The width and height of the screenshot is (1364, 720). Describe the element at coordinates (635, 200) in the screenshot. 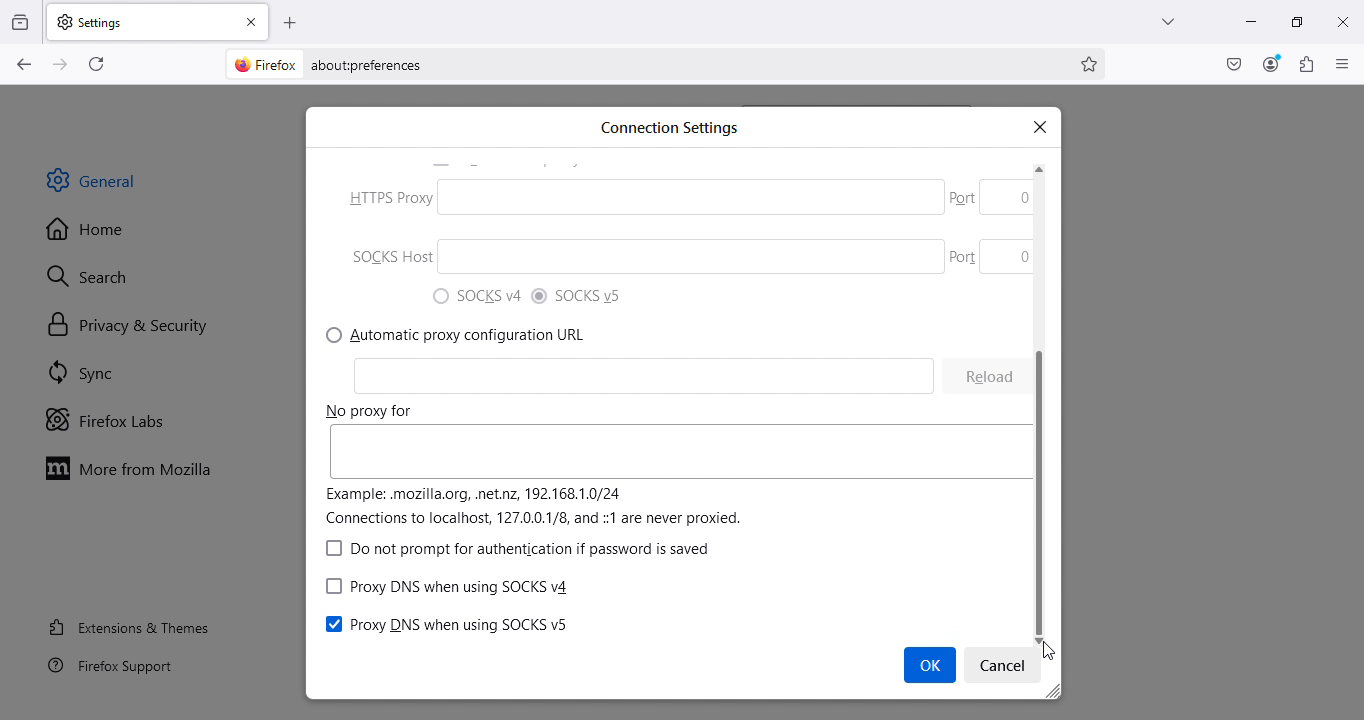

I see `IB (O) No proxy` at that location.